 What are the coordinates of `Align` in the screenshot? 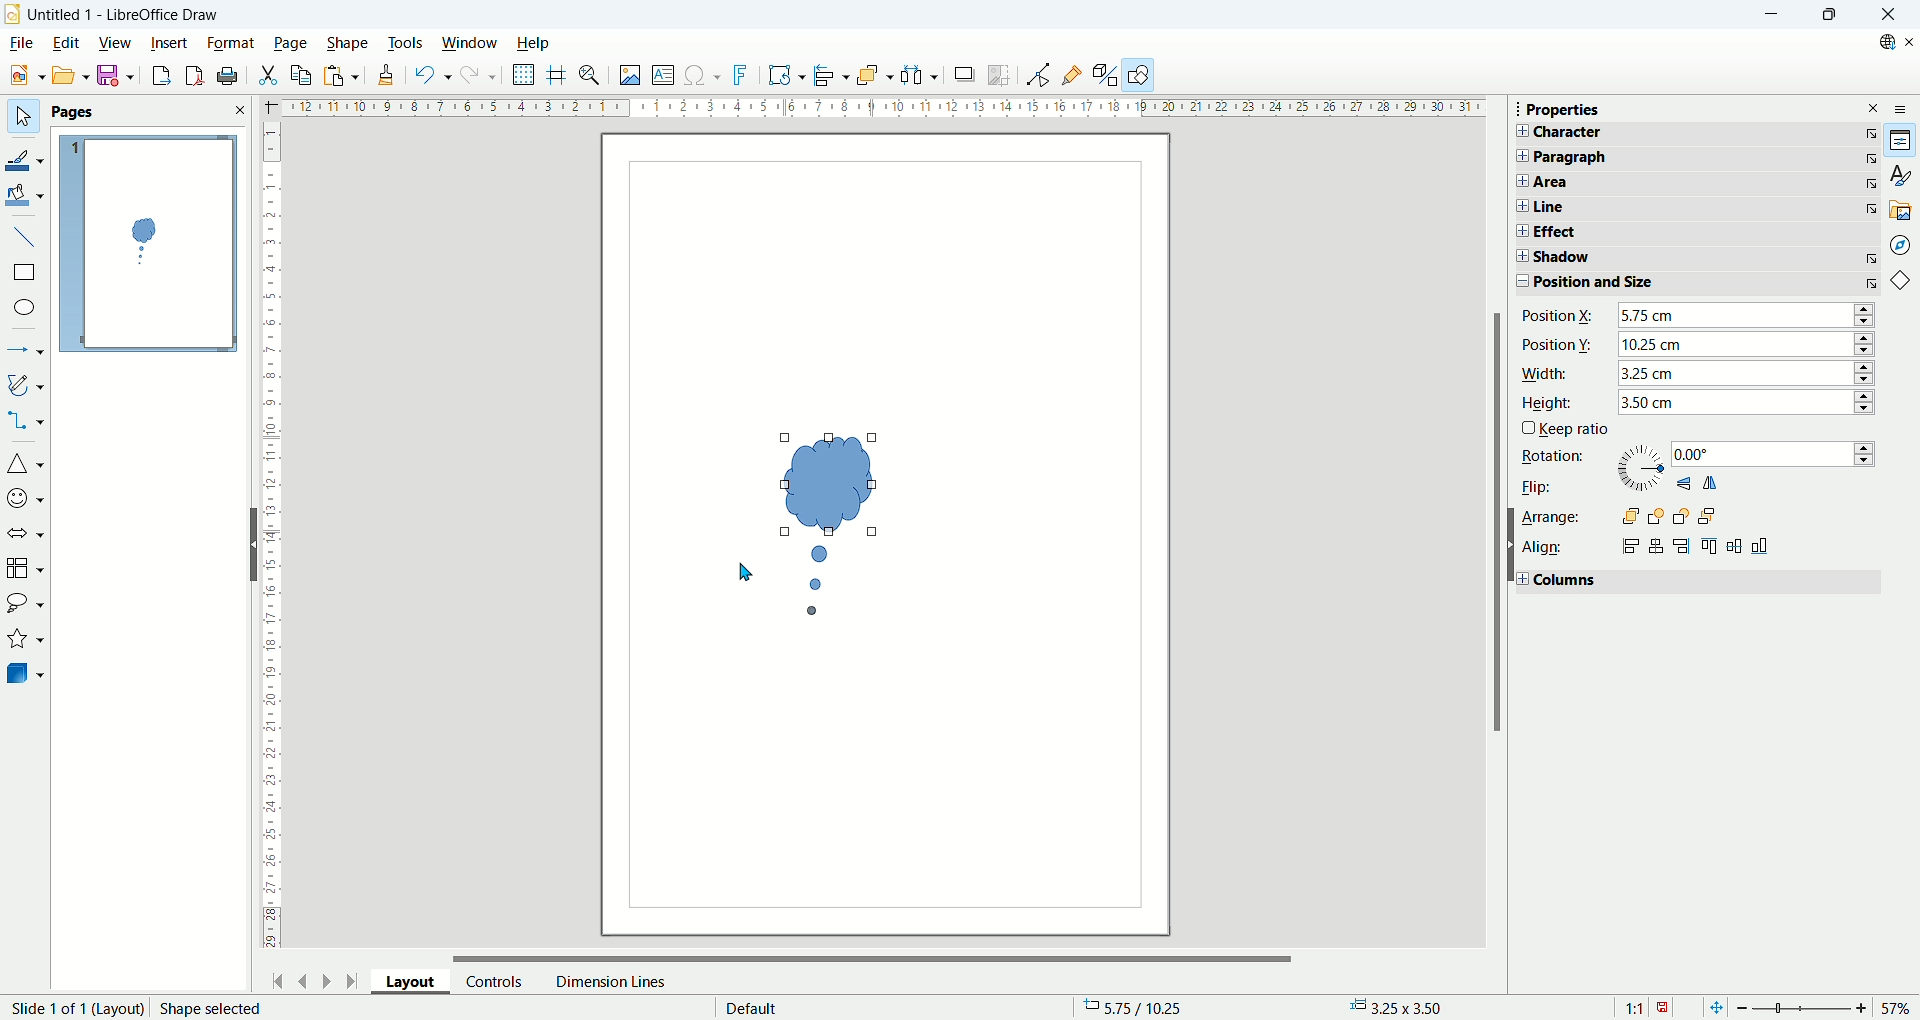 It's located at (1545, 549).